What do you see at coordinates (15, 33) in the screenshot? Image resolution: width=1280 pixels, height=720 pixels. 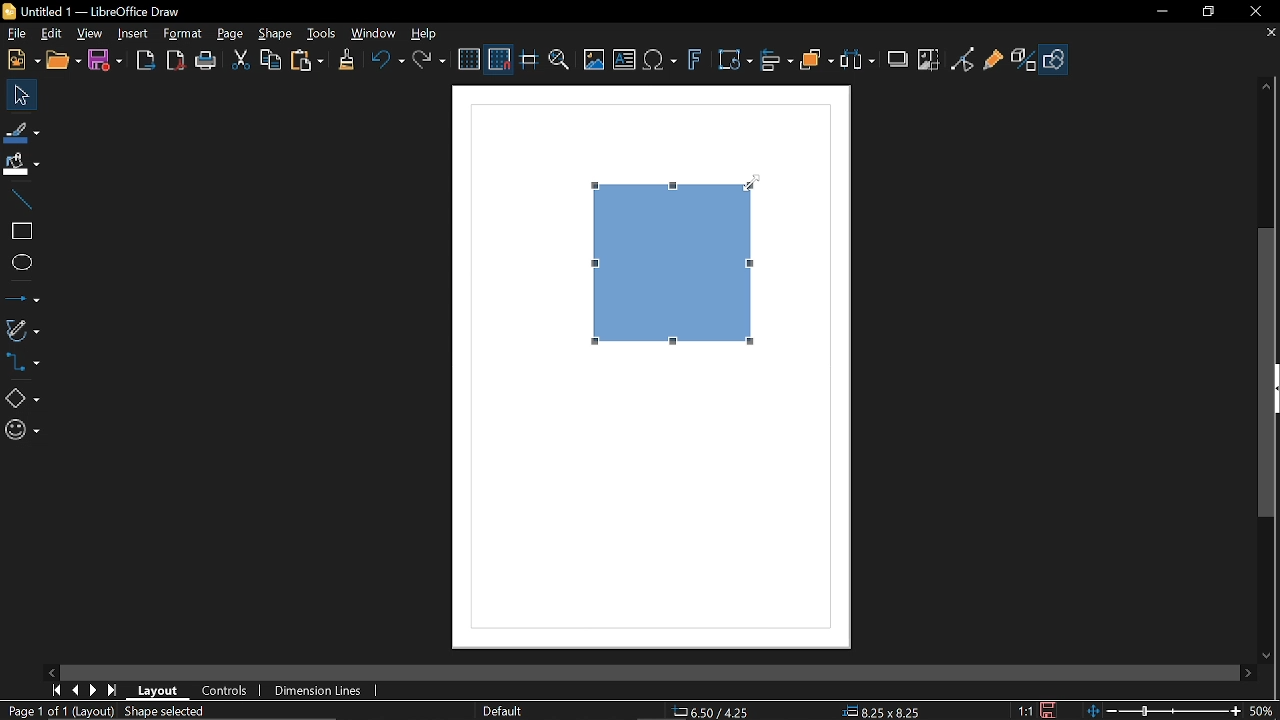 I see `File` at bounding box center [15, 33].